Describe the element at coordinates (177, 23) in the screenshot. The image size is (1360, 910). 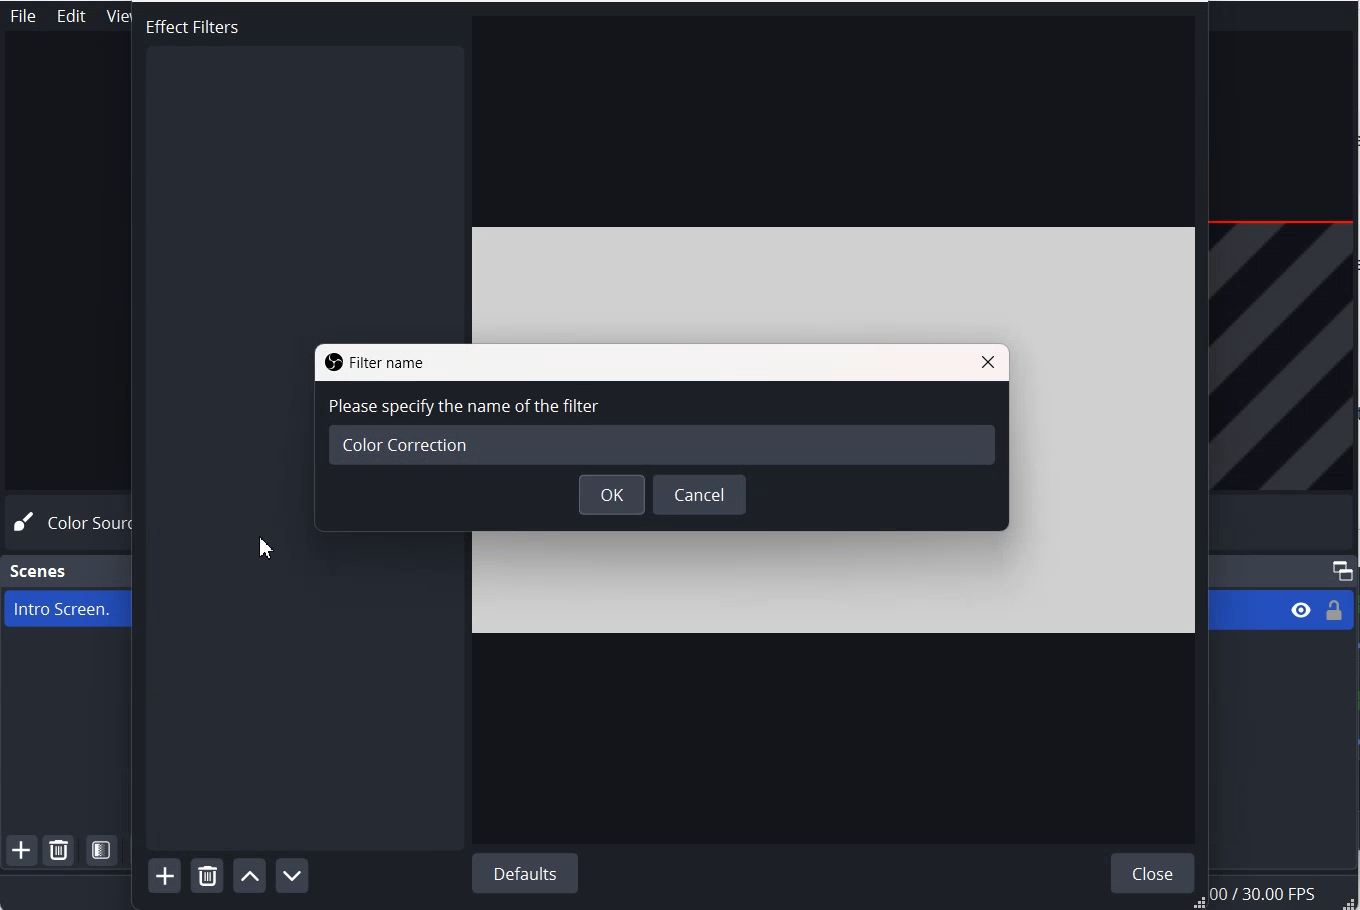
I see `Text` at that location.